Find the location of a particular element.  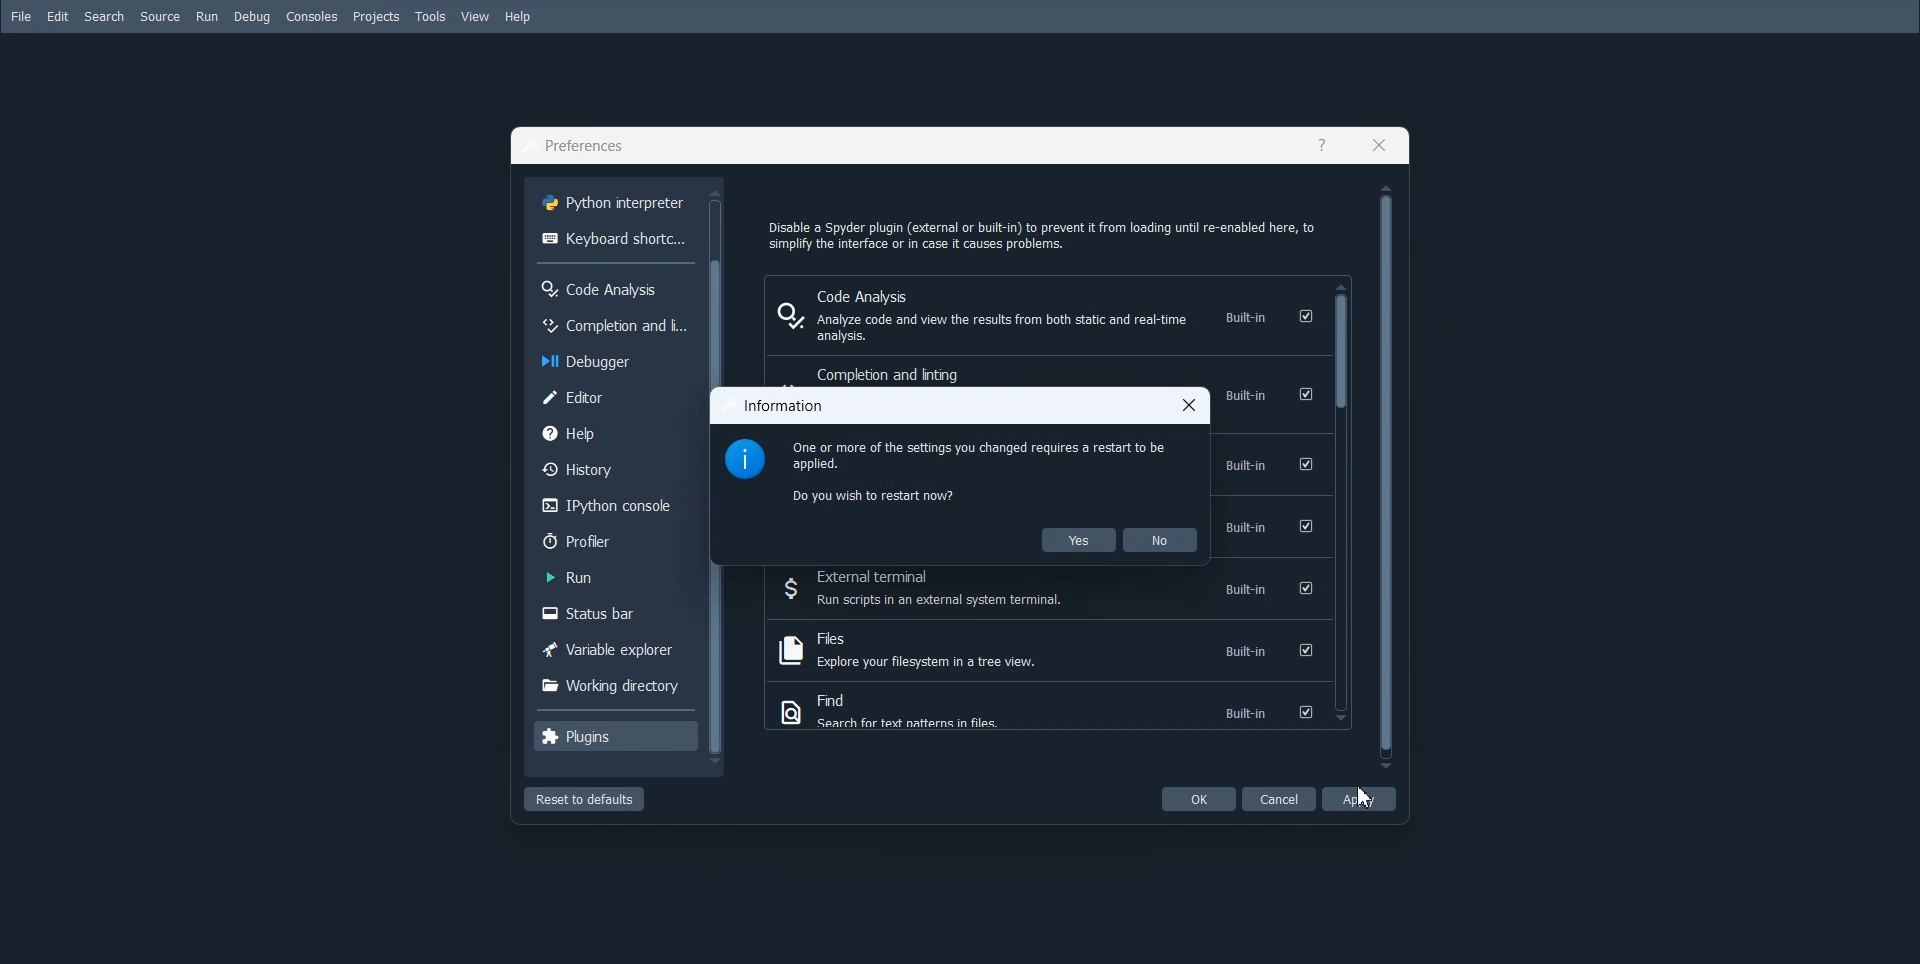

Consoles is located at coordinates (311, 17).